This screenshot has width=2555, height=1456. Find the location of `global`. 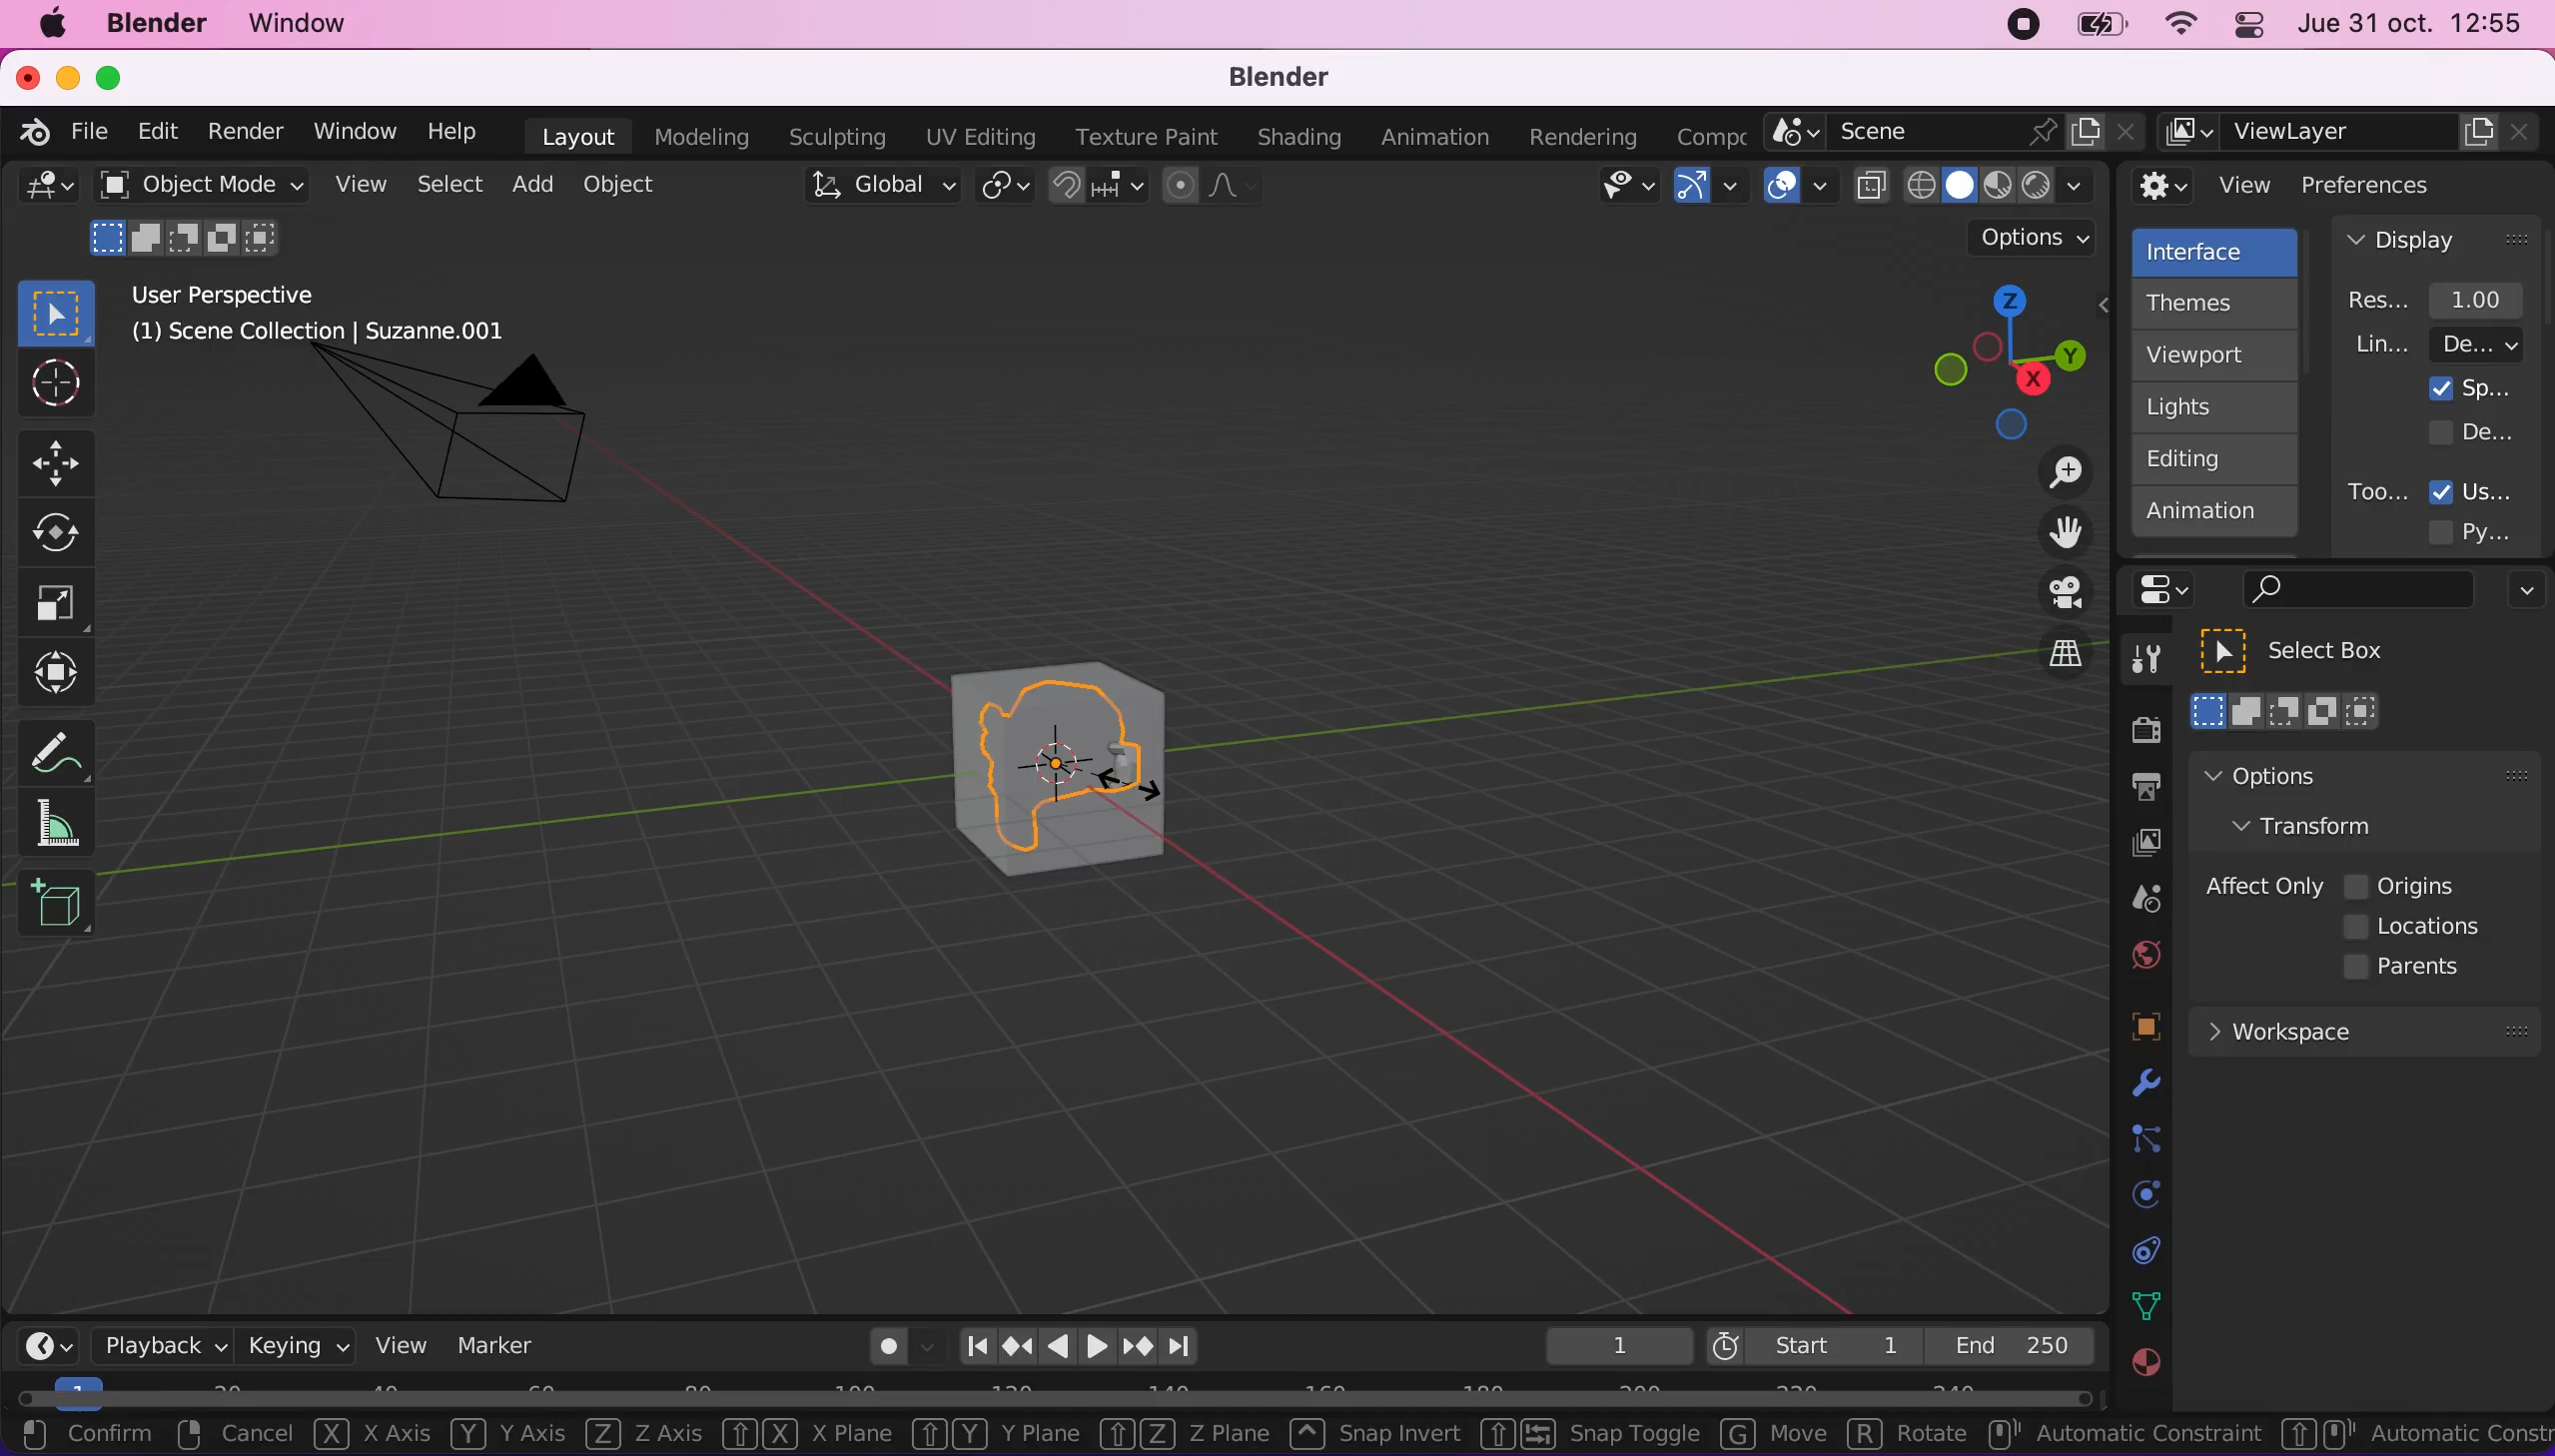

global is located at coordinates (877, 189).